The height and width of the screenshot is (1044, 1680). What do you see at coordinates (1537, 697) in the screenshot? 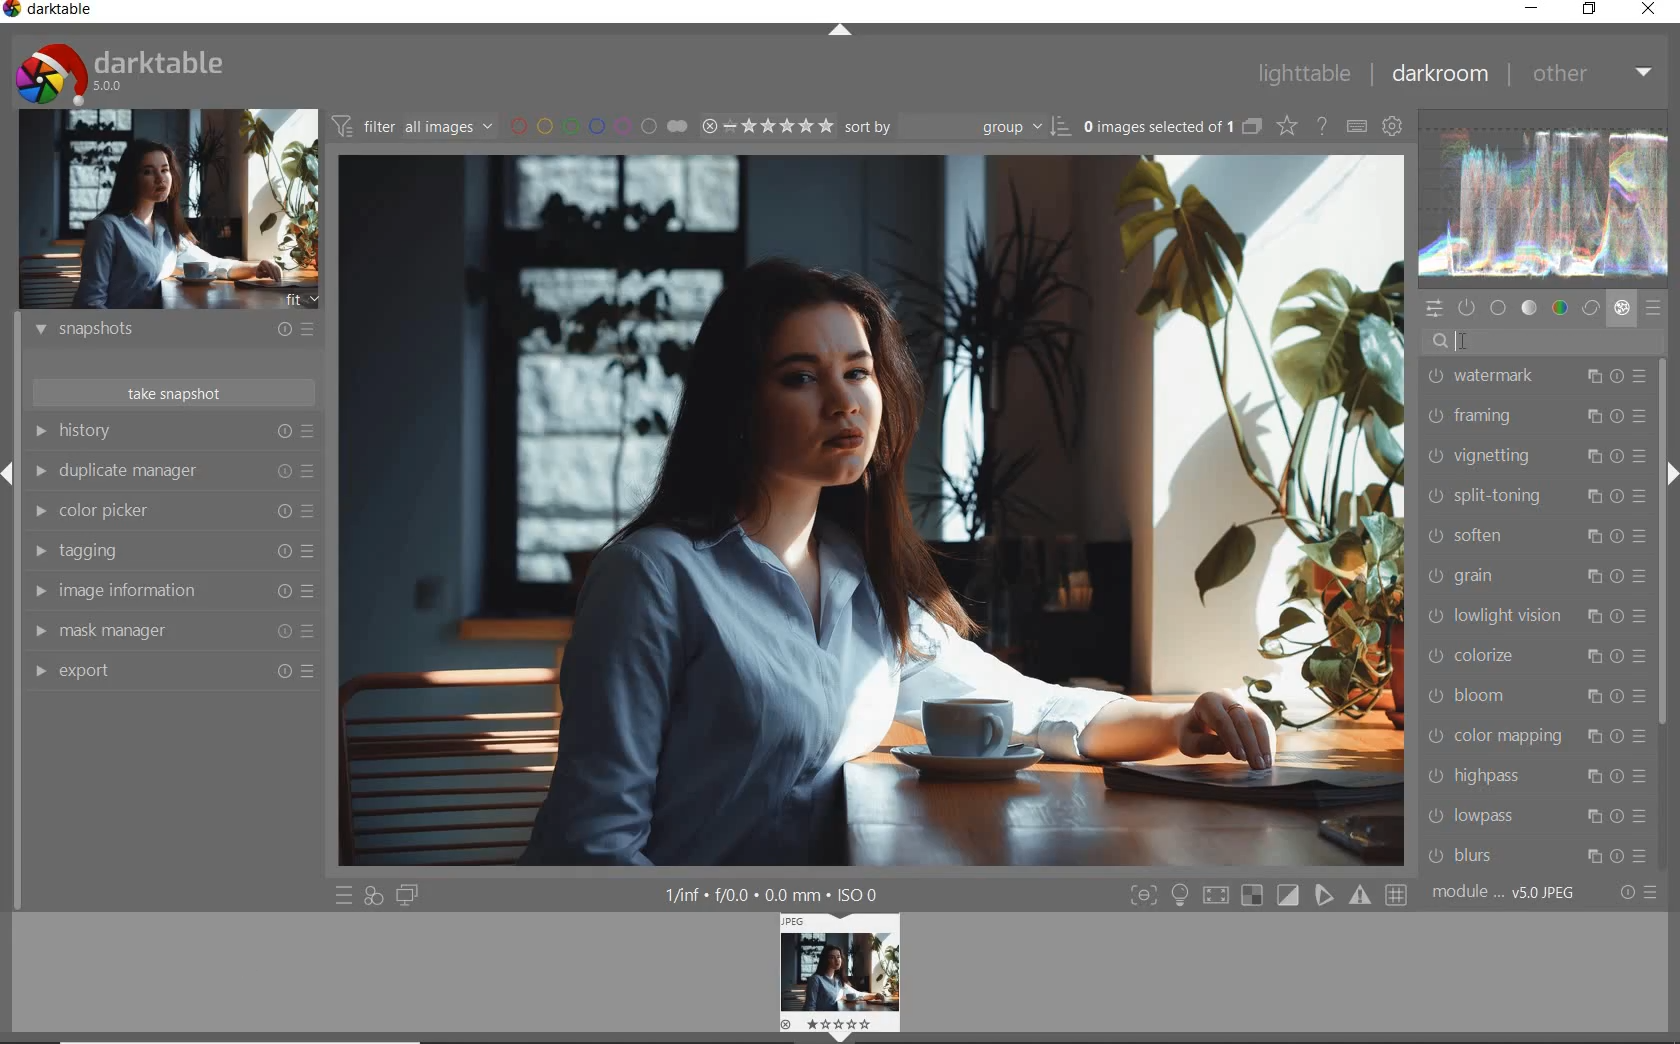
I see `bloom` at bounding box center [1537, 697].